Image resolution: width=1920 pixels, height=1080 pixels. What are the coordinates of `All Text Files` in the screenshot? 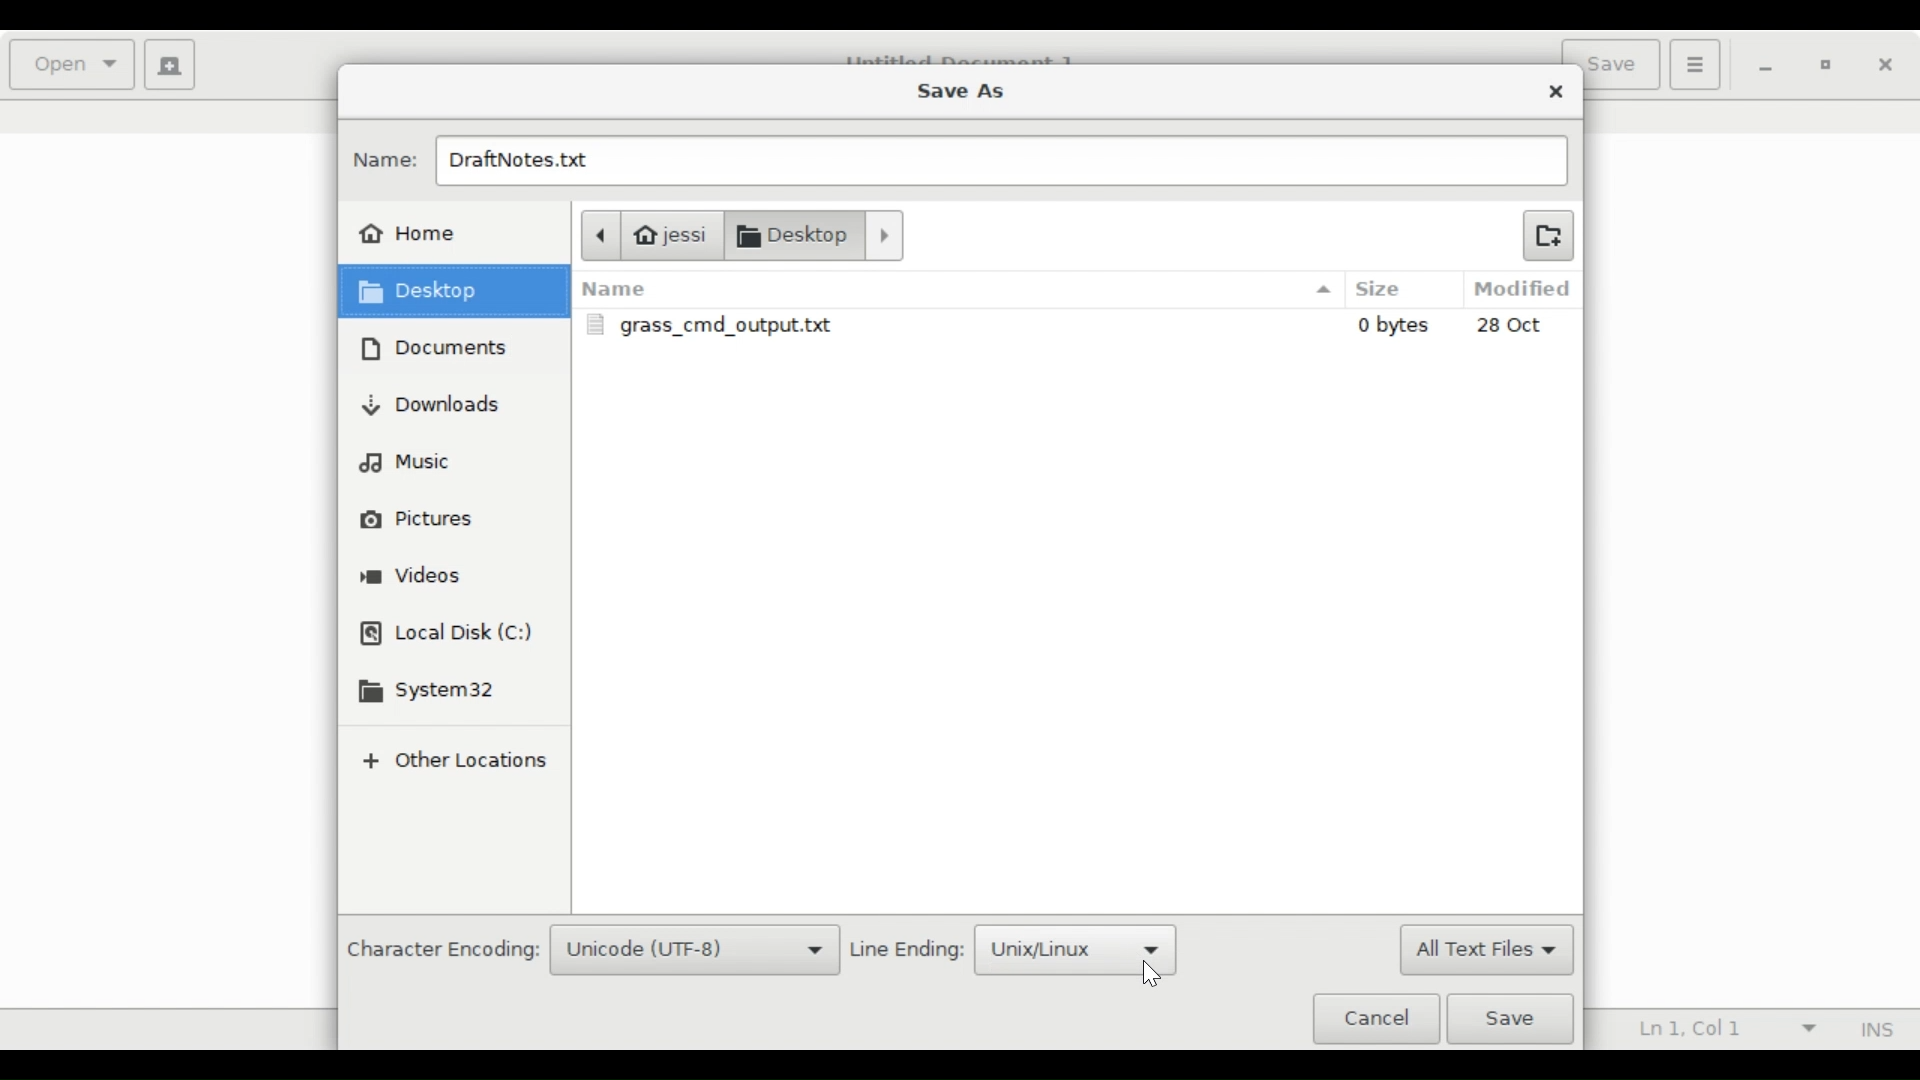 It's located at (1485, 951).